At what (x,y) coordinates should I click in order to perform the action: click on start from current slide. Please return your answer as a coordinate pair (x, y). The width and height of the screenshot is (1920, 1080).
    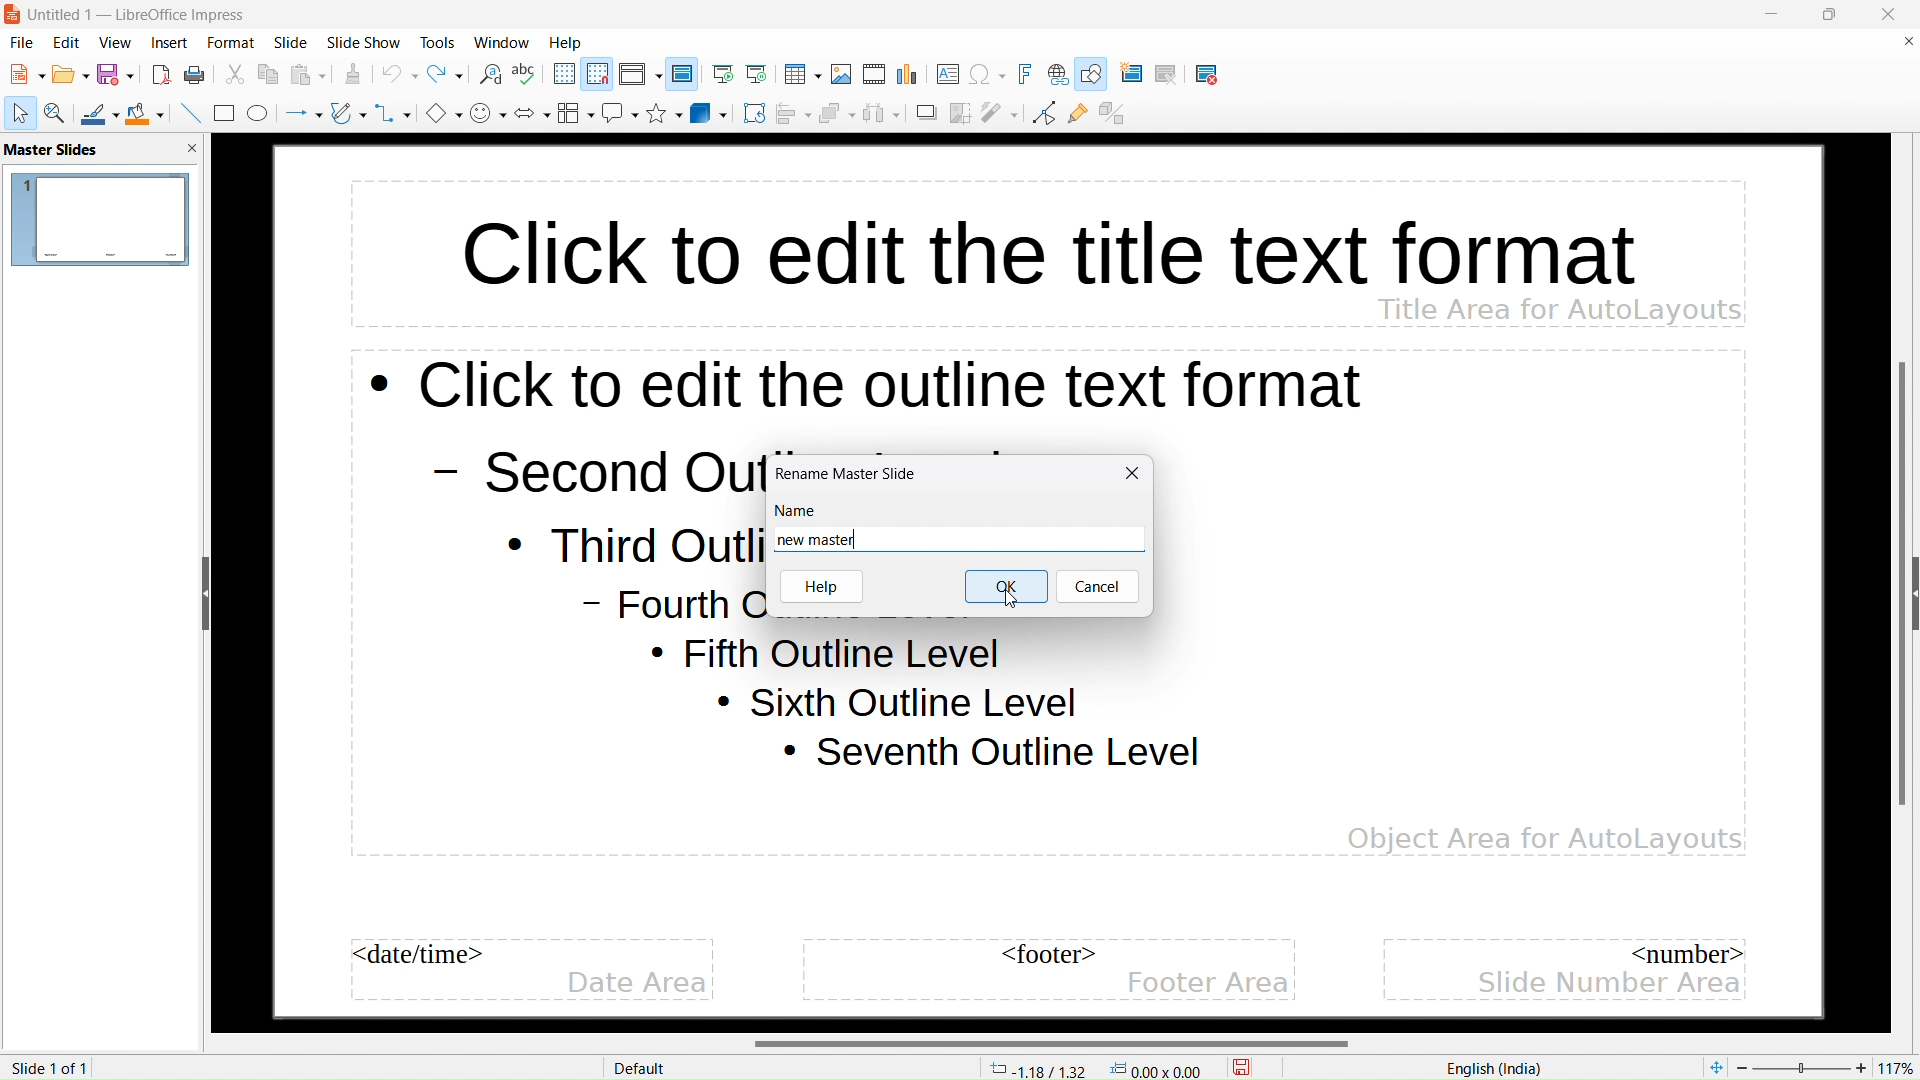
    Looking at the image, I should click on (757, 74).